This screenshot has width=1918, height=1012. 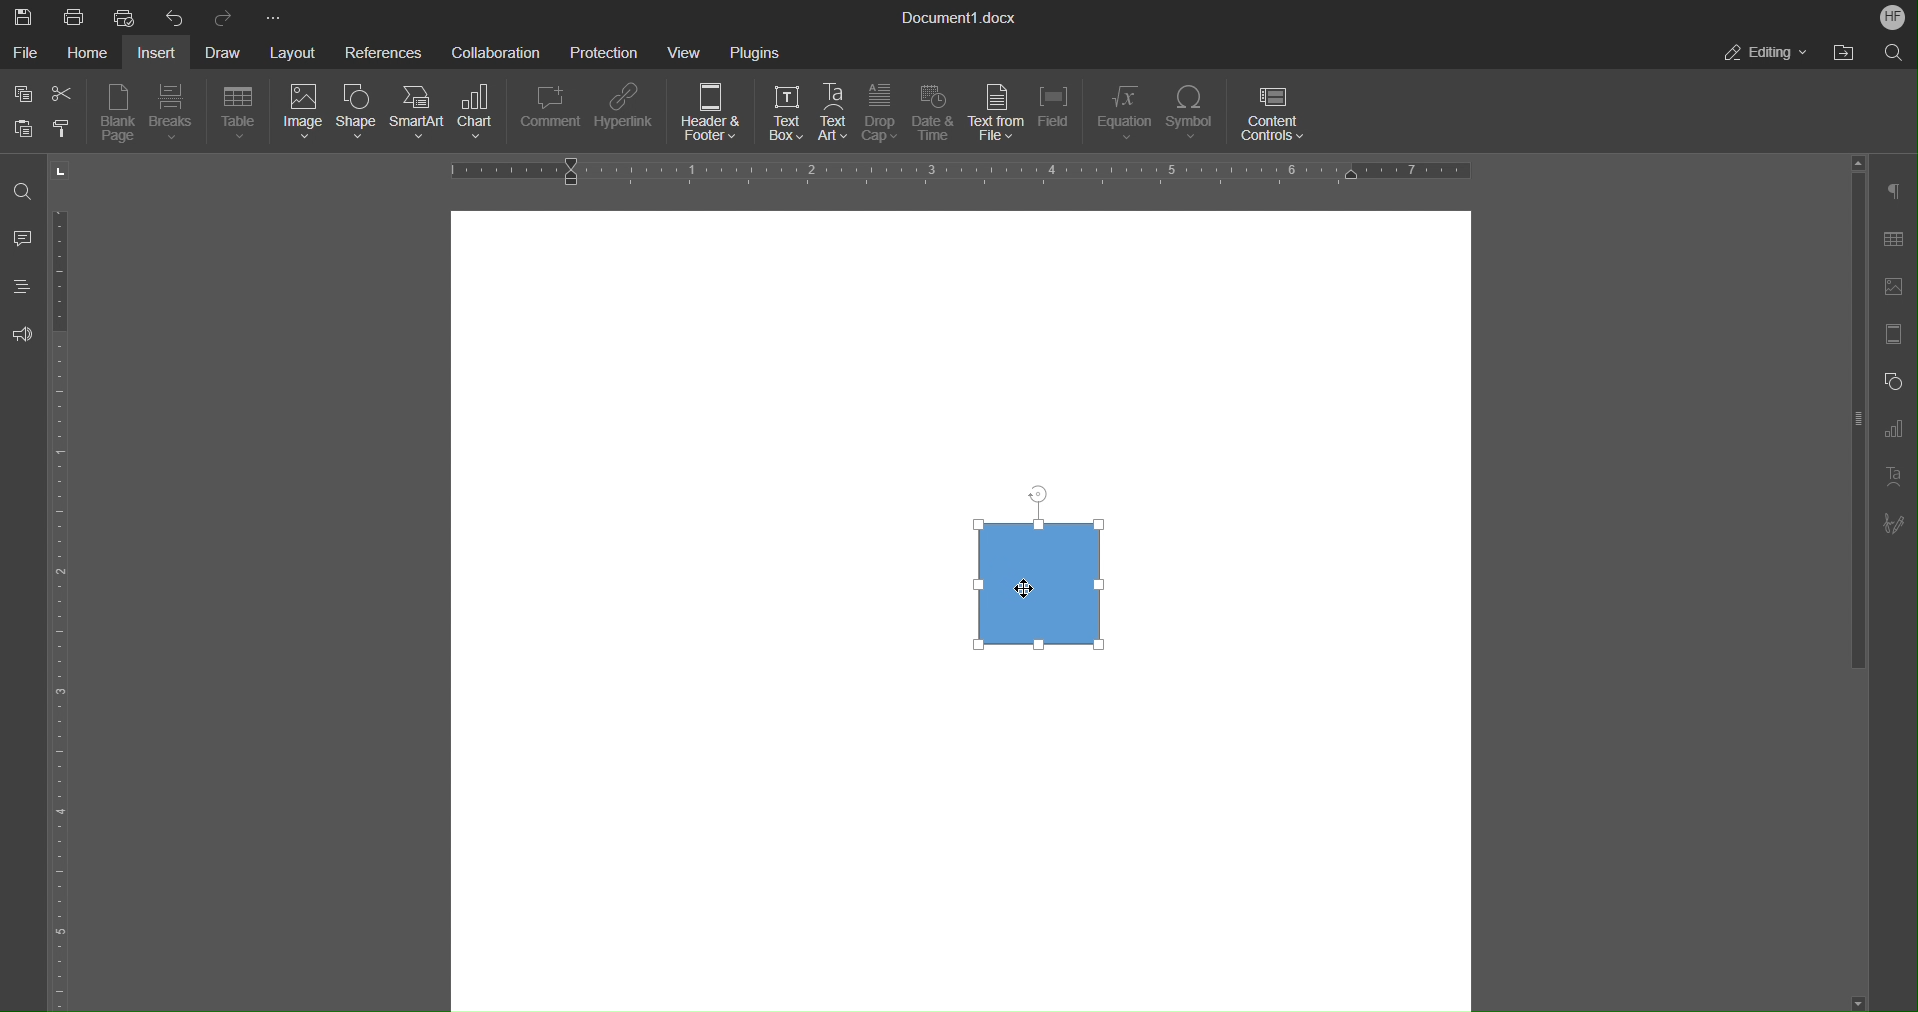 I want to click on Horizontal Ruler, so click(x=68, y=609).